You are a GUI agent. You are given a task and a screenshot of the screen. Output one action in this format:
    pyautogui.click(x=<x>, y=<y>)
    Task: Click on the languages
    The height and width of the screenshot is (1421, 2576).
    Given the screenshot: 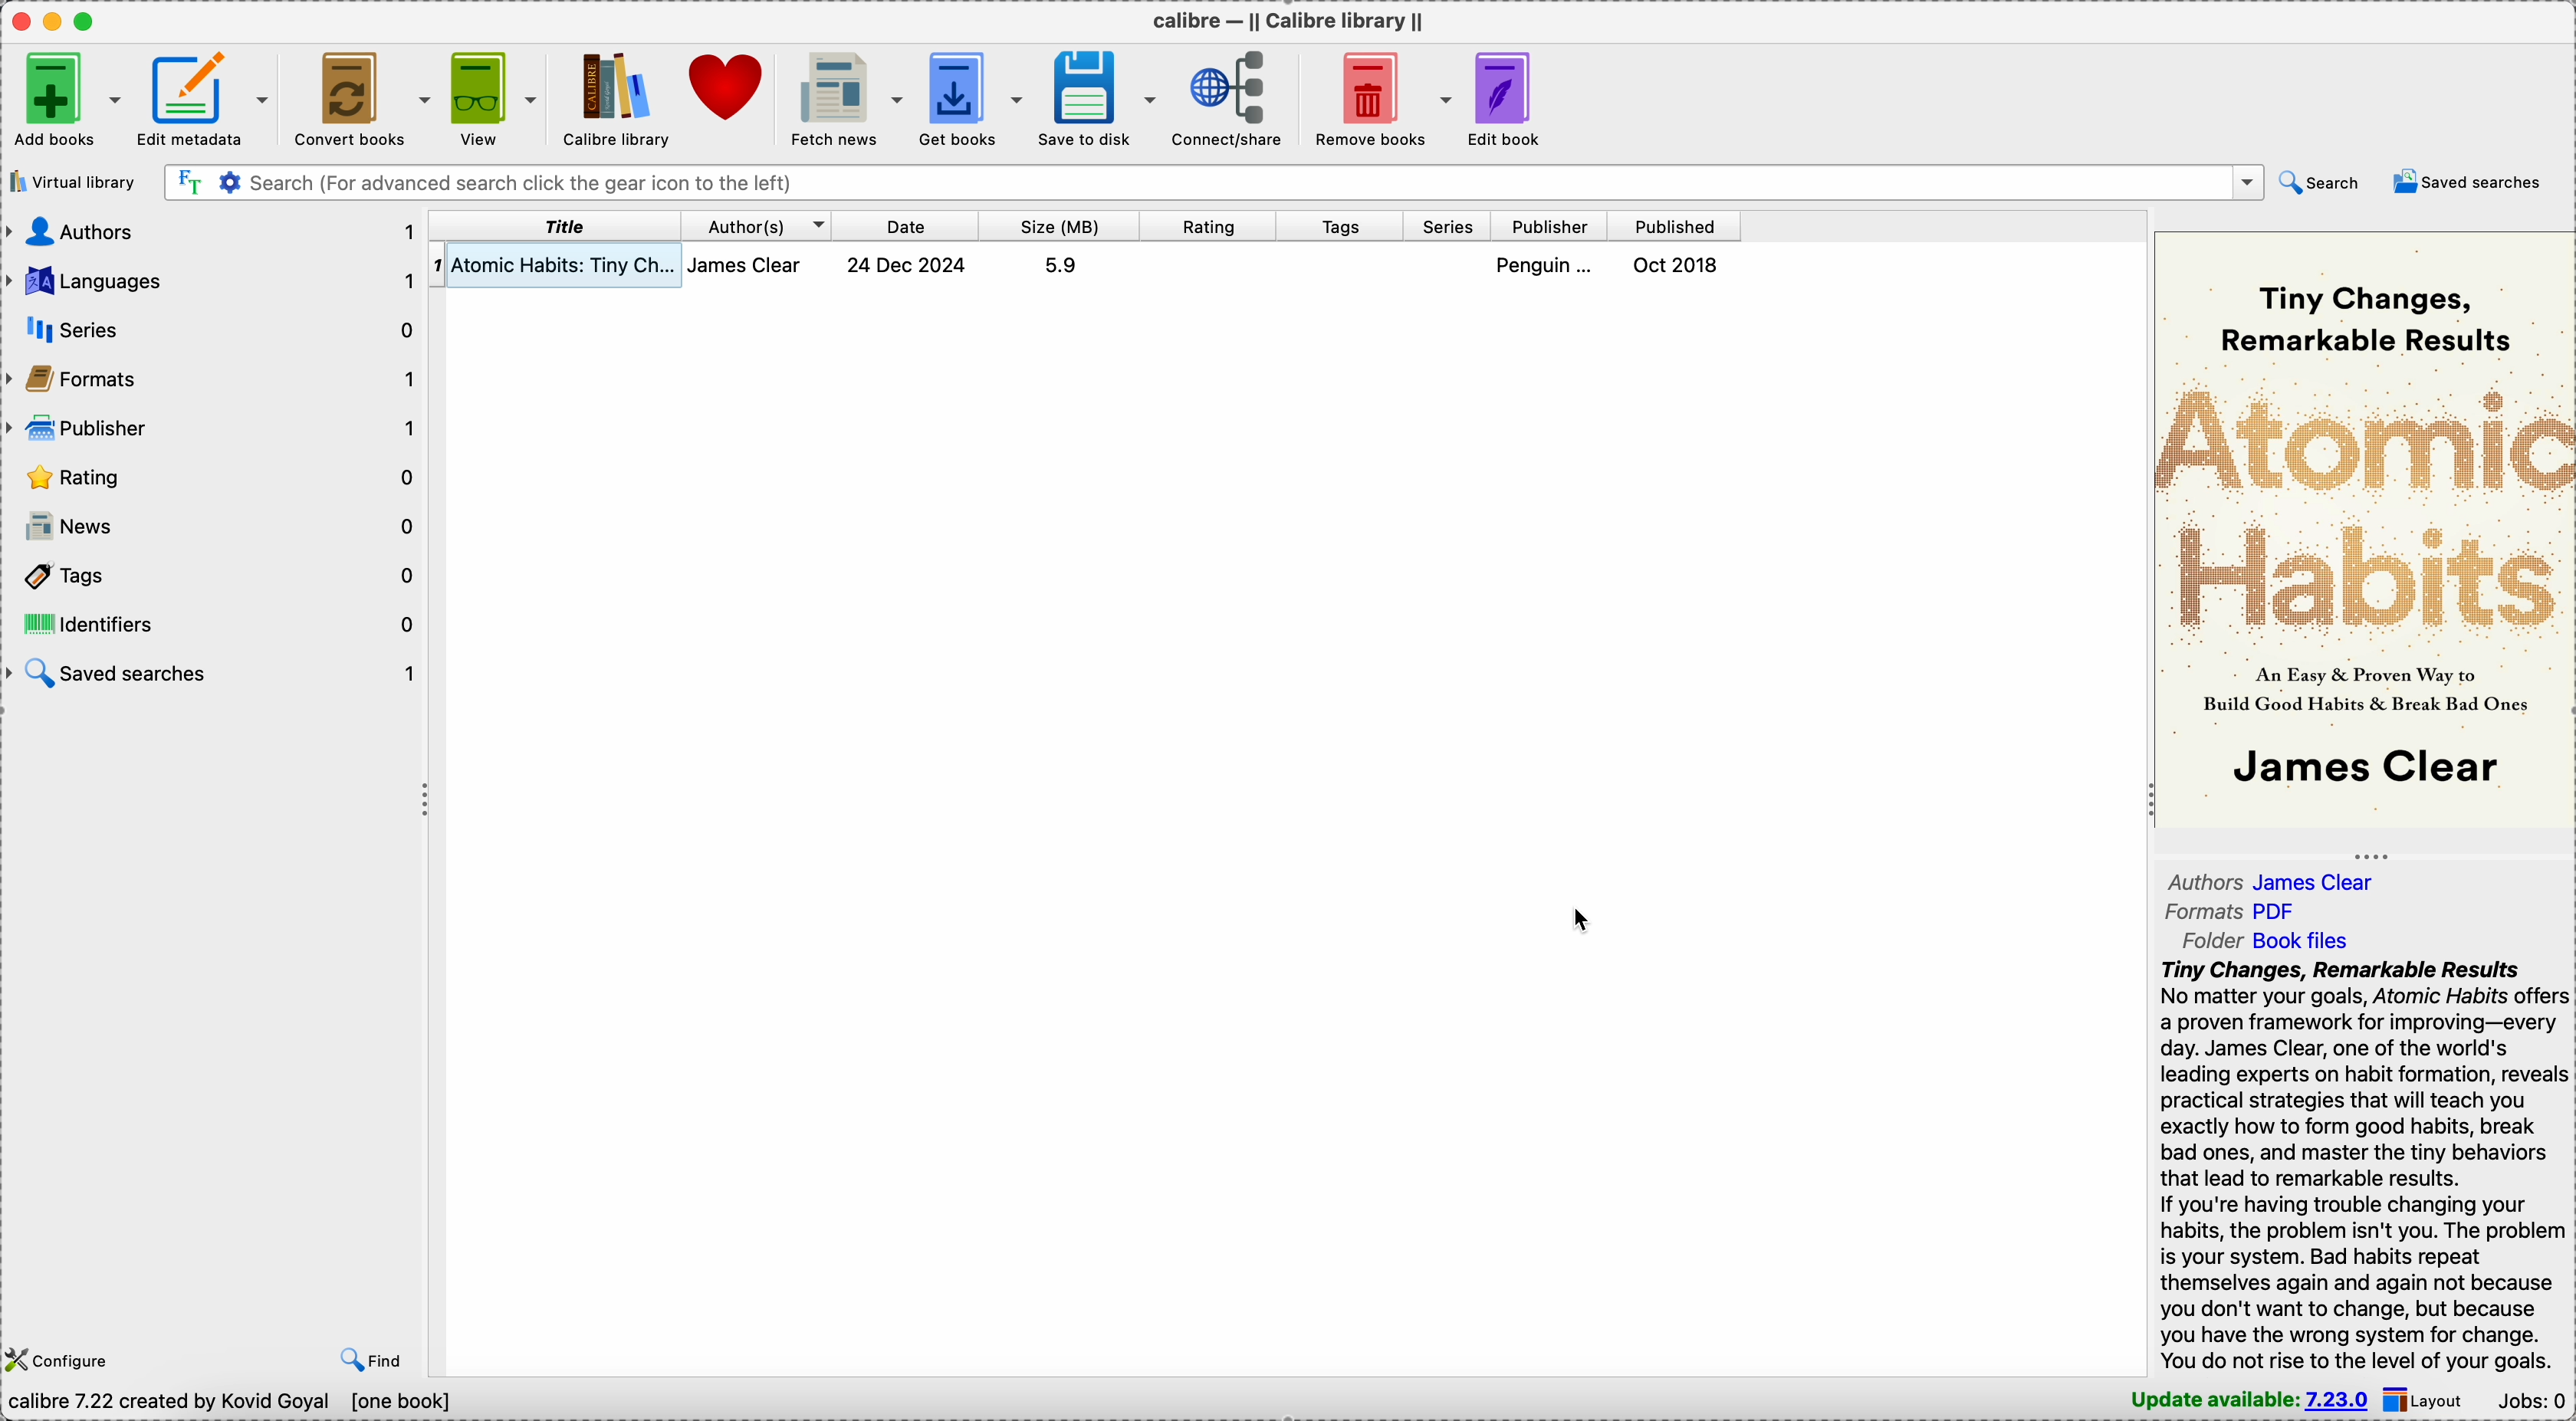 What is the action you would take?
    pyautogui.click(x=213, y=281)
    